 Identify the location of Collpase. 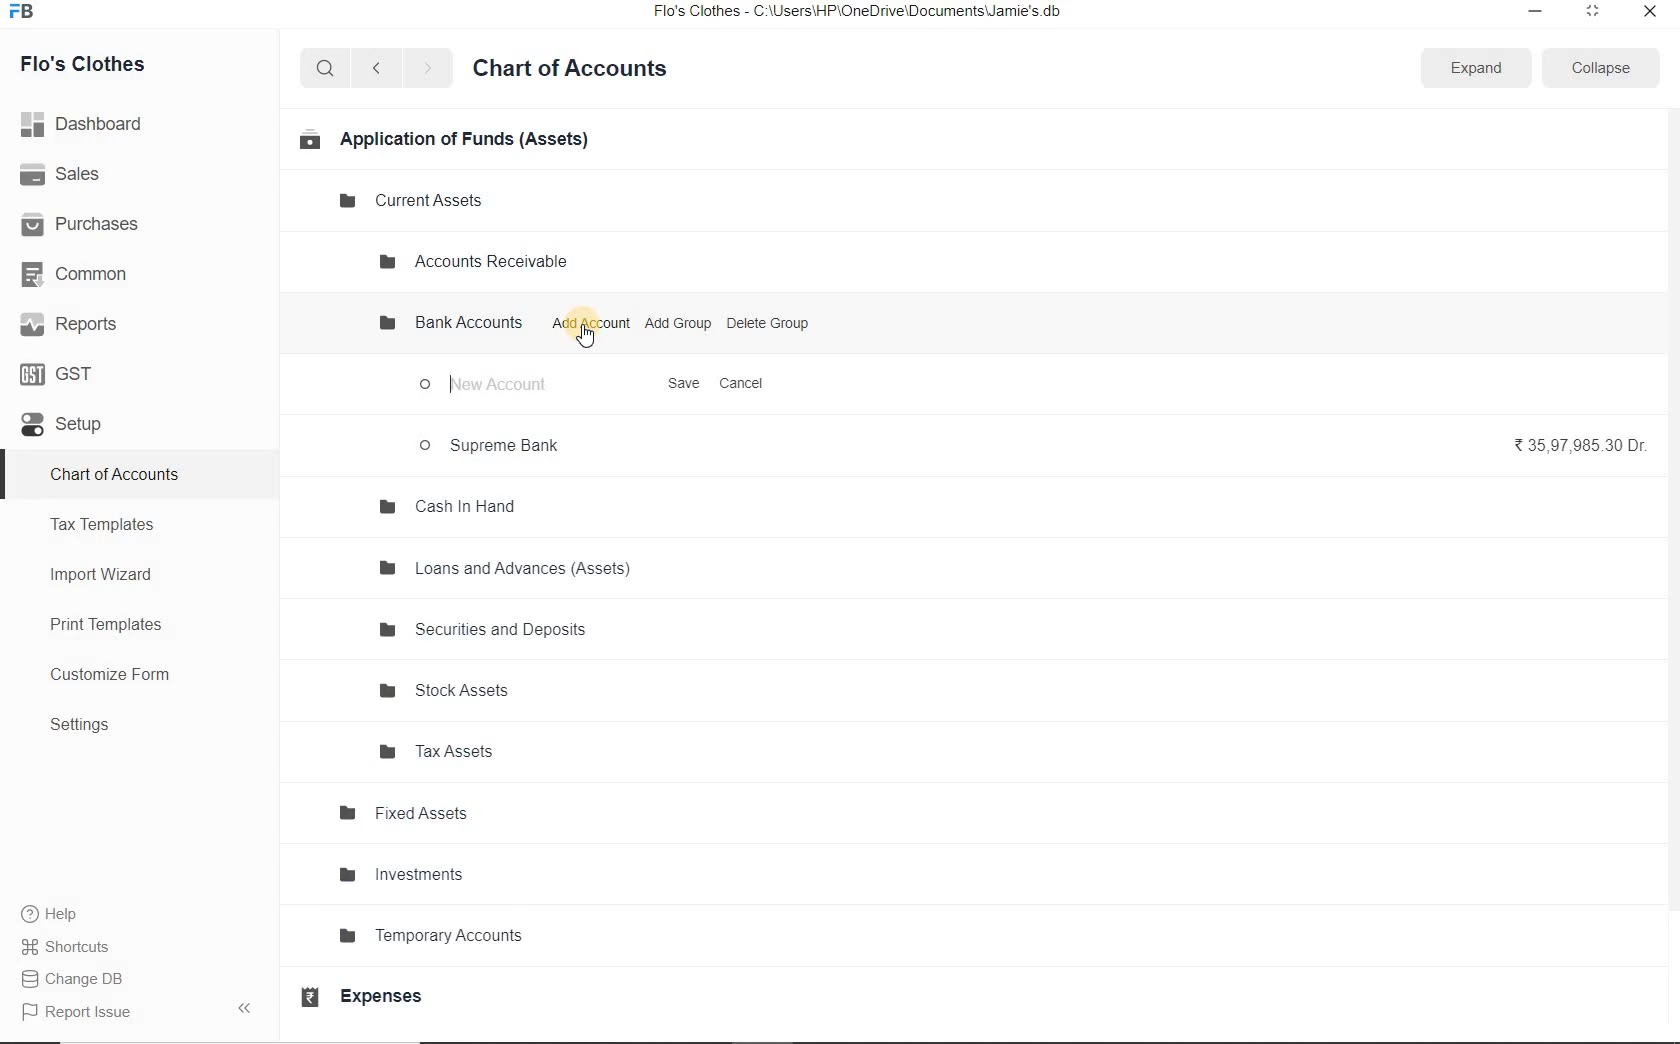
(244, 1007).